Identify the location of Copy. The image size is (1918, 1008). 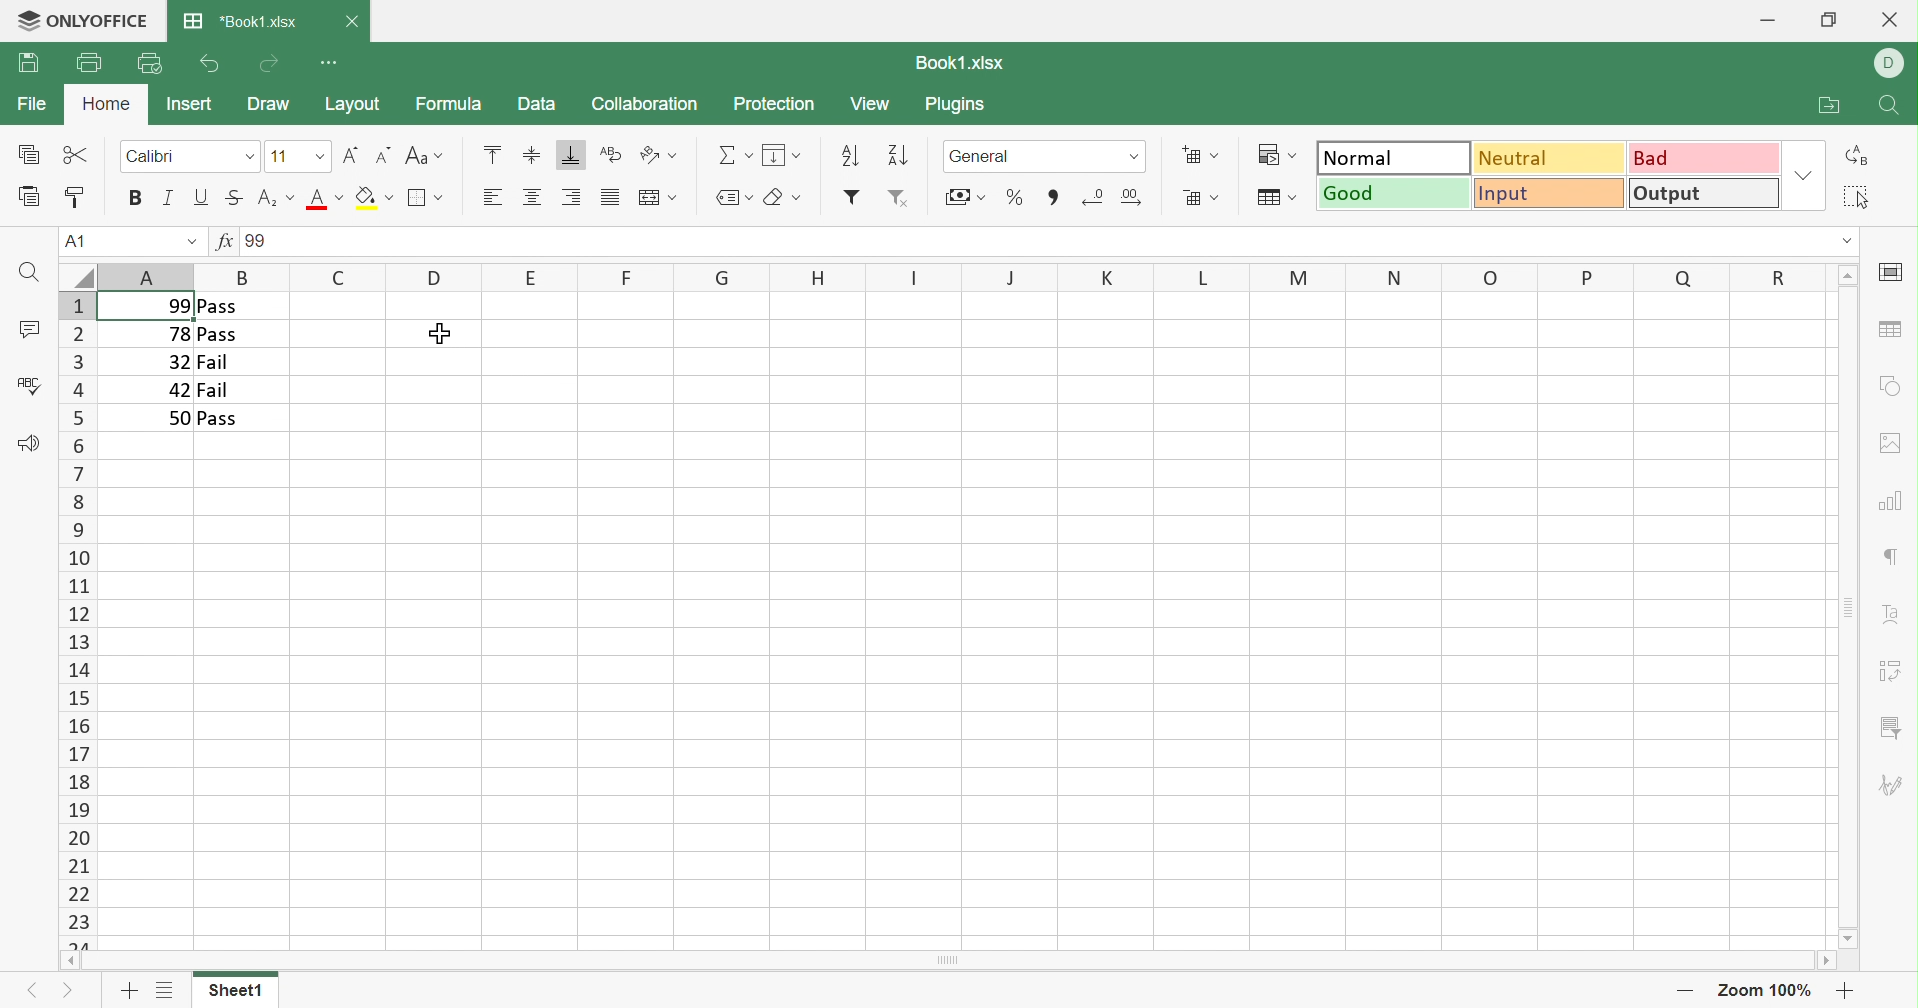
(31, 154).